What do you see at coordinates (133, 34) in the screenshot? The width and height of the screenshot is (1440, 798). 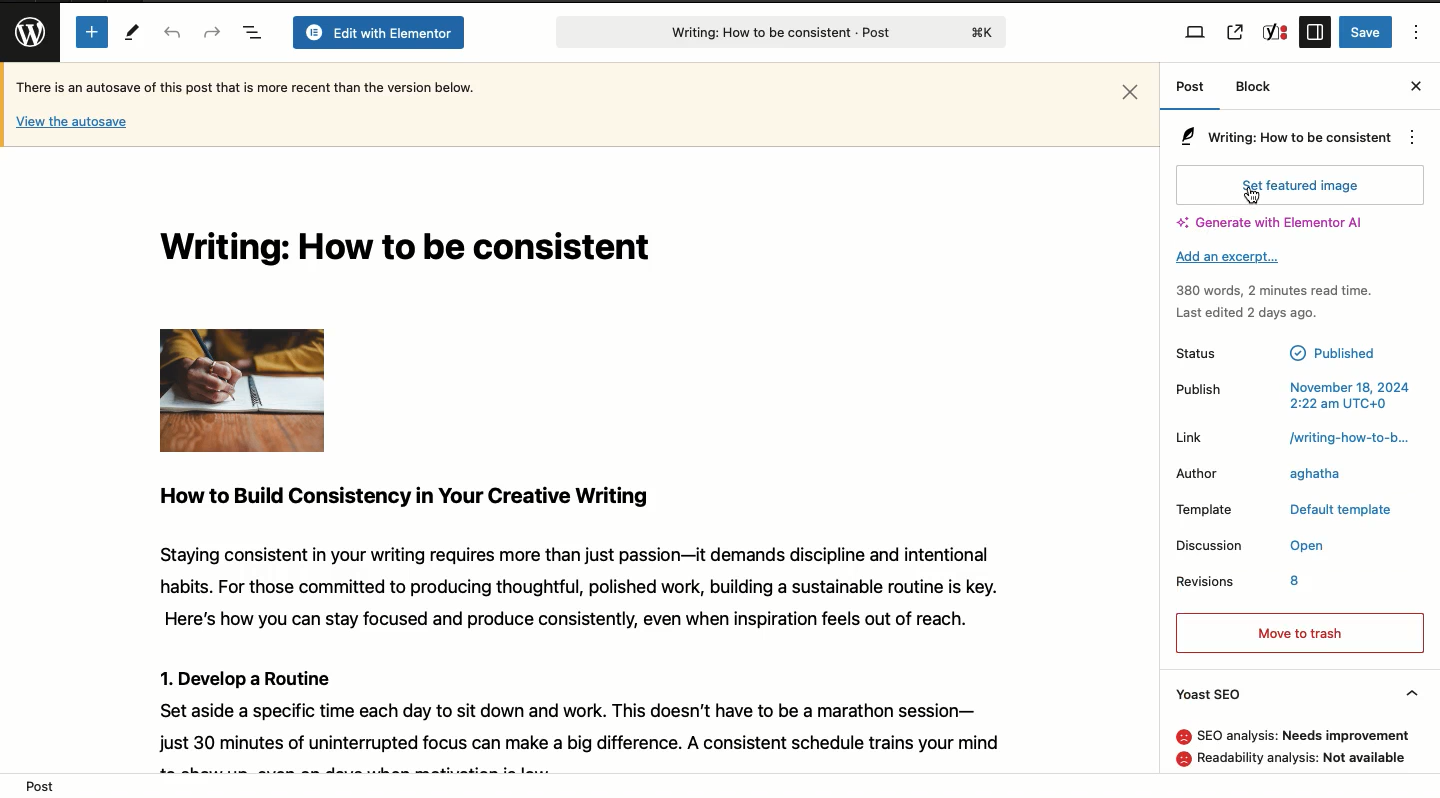 I see `Tools` at bounding box center [133, 34].